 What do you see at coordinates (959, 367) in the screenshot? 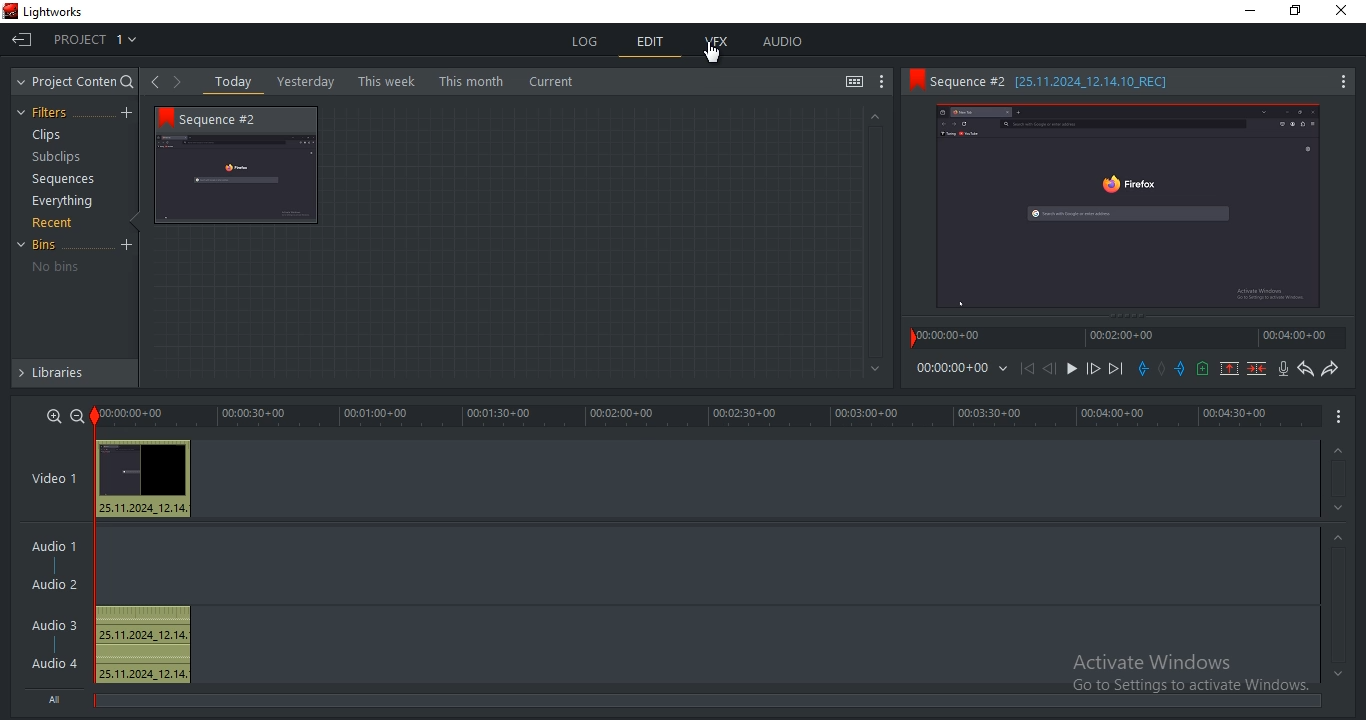
I see `time` at bounding box center [959, 367].